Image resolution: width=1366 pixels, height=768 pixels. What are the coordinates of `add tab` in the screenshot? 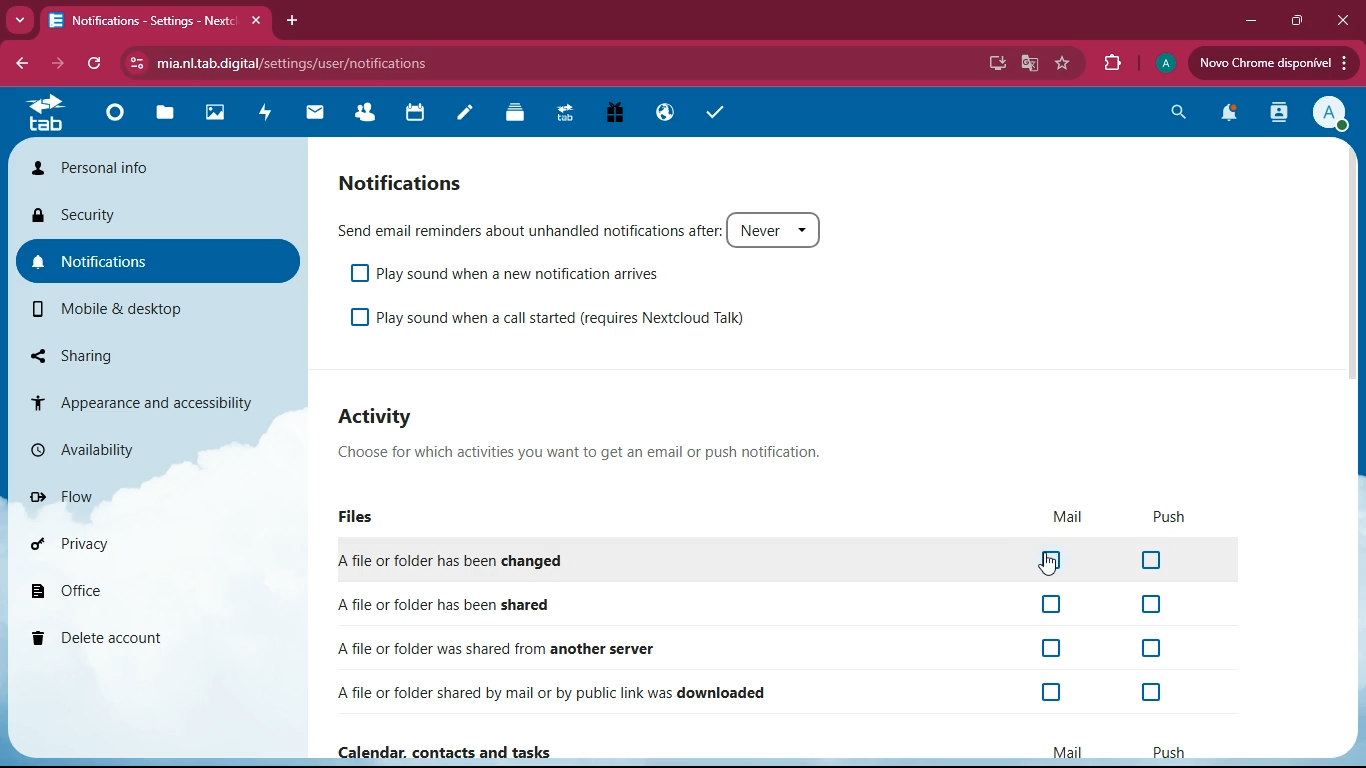 It's located at (292, 20).